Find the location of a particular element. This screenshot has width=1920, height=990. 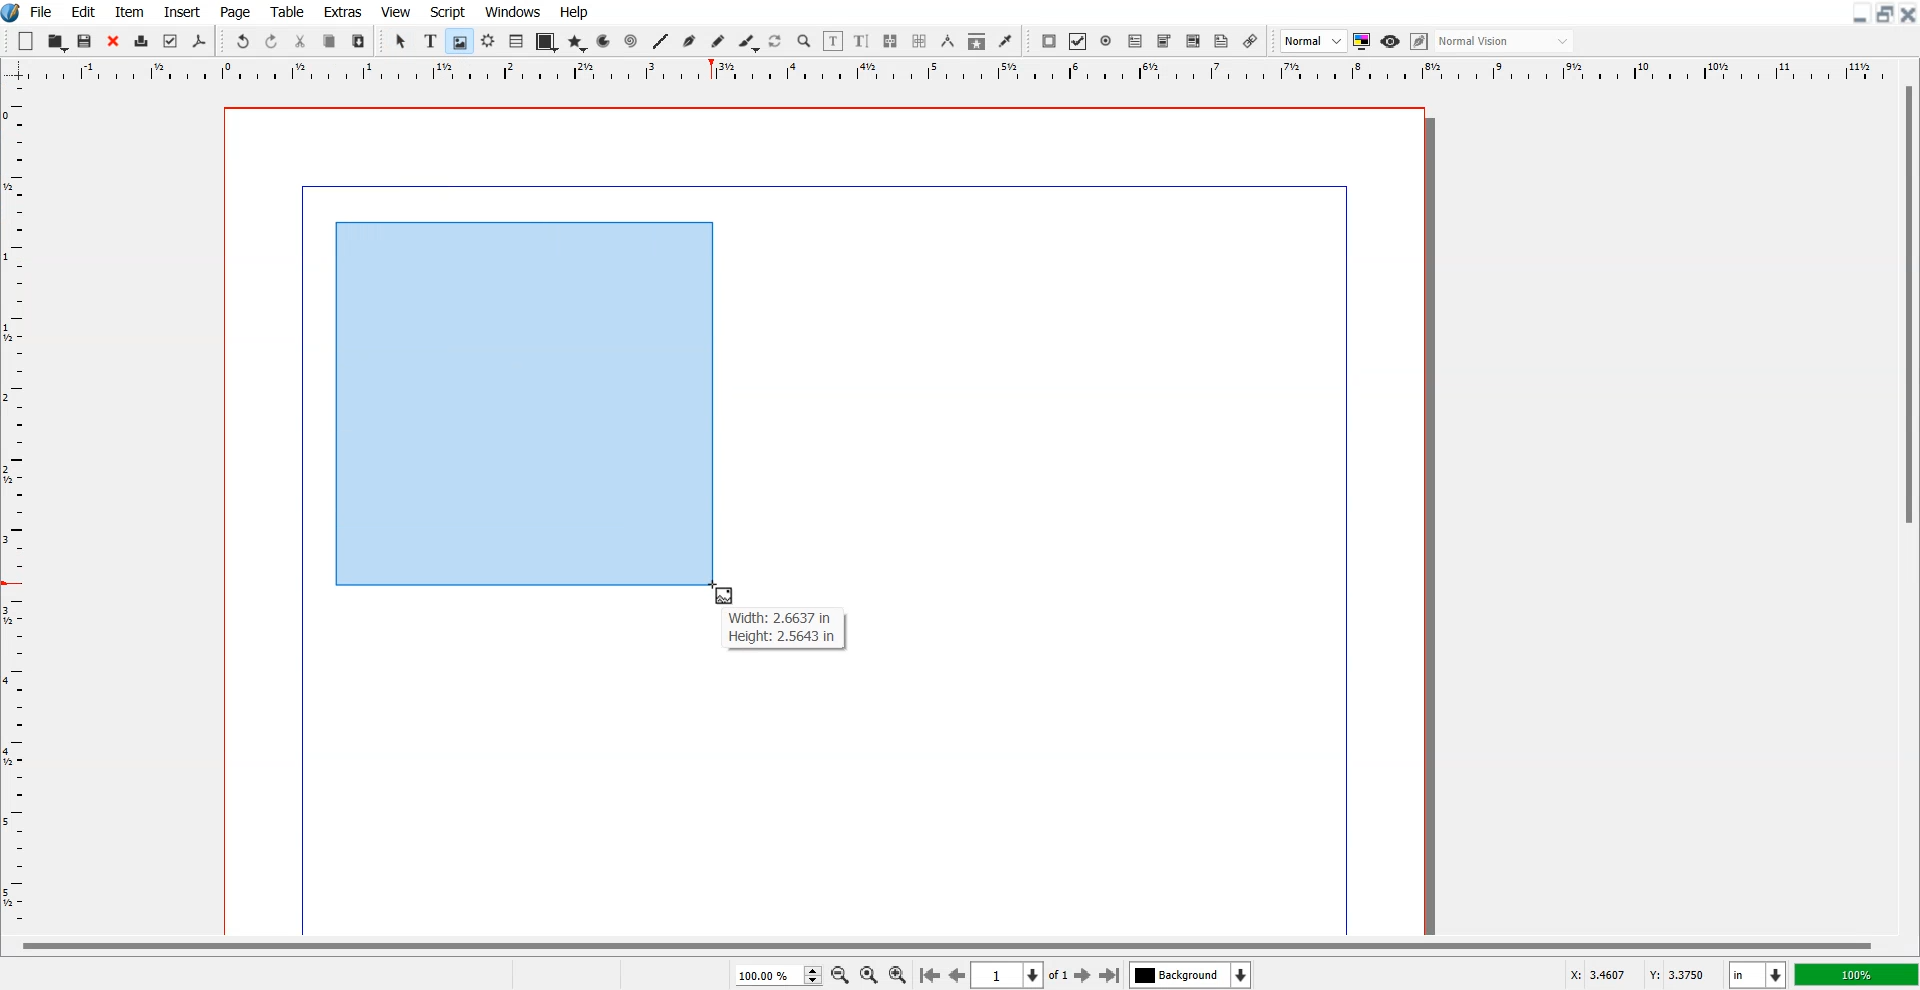

Text Frame is located at coordinates (430, 41).